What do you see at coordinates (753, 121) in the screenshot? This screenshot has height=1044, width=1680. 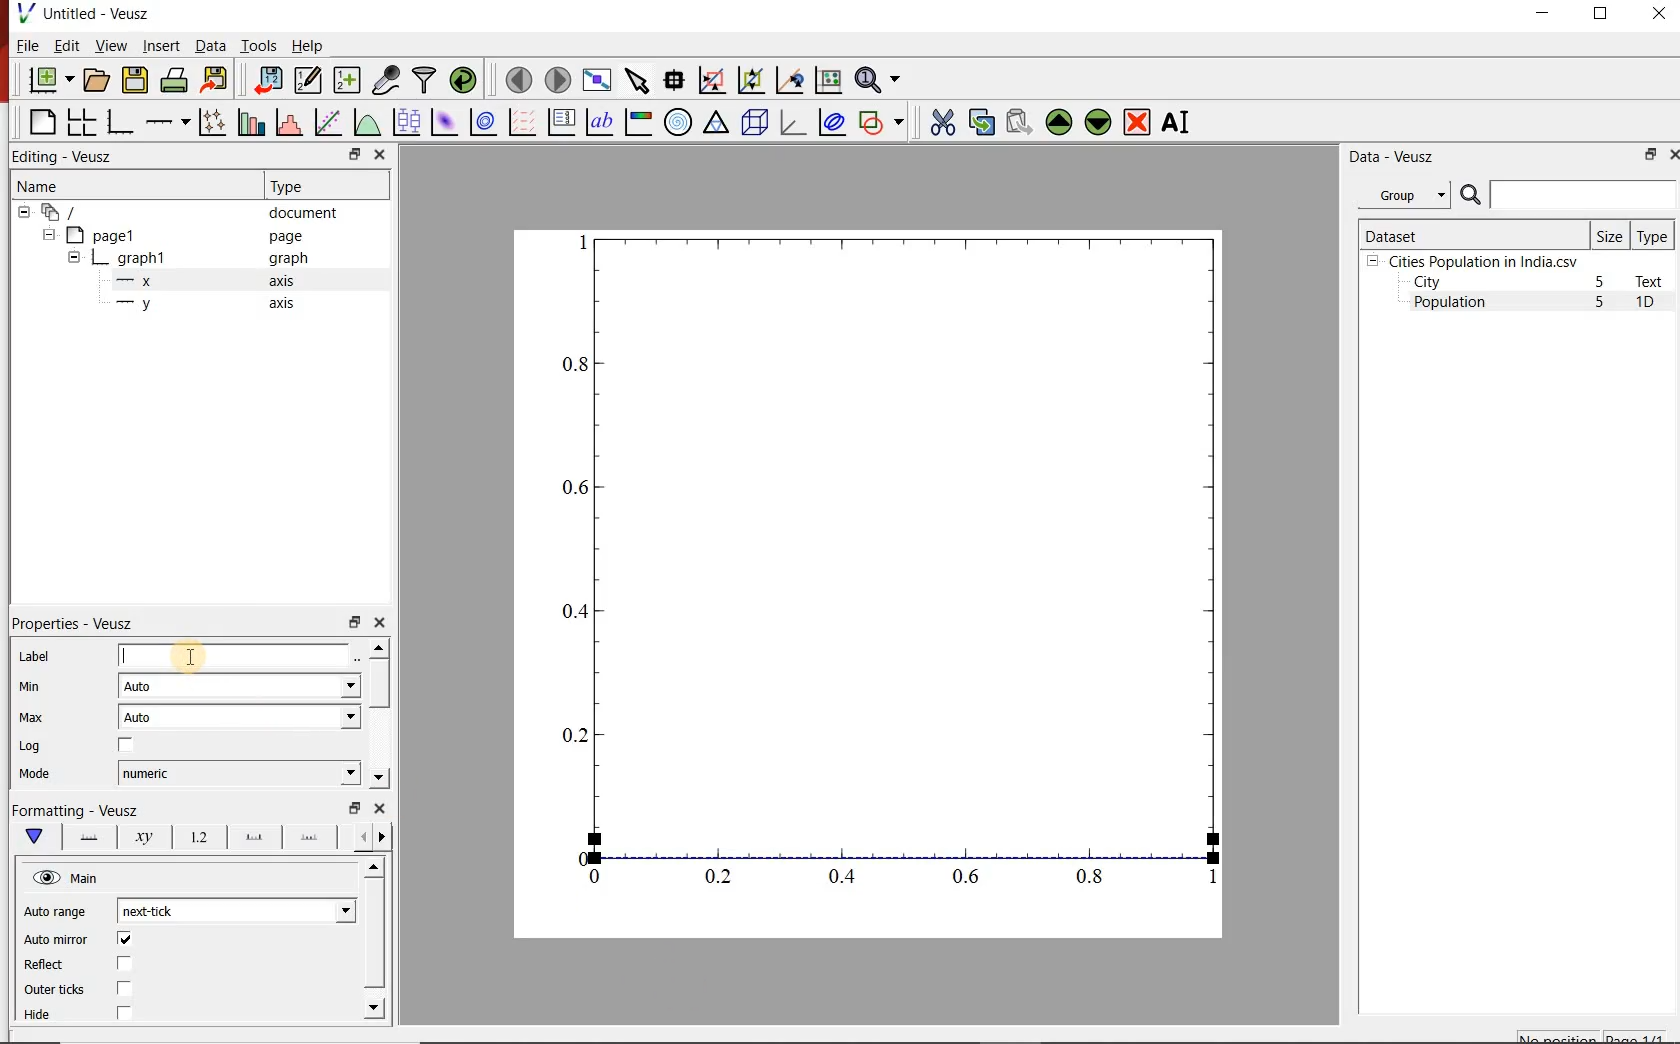 I see `3d scene` at bounding box center [753, 121].